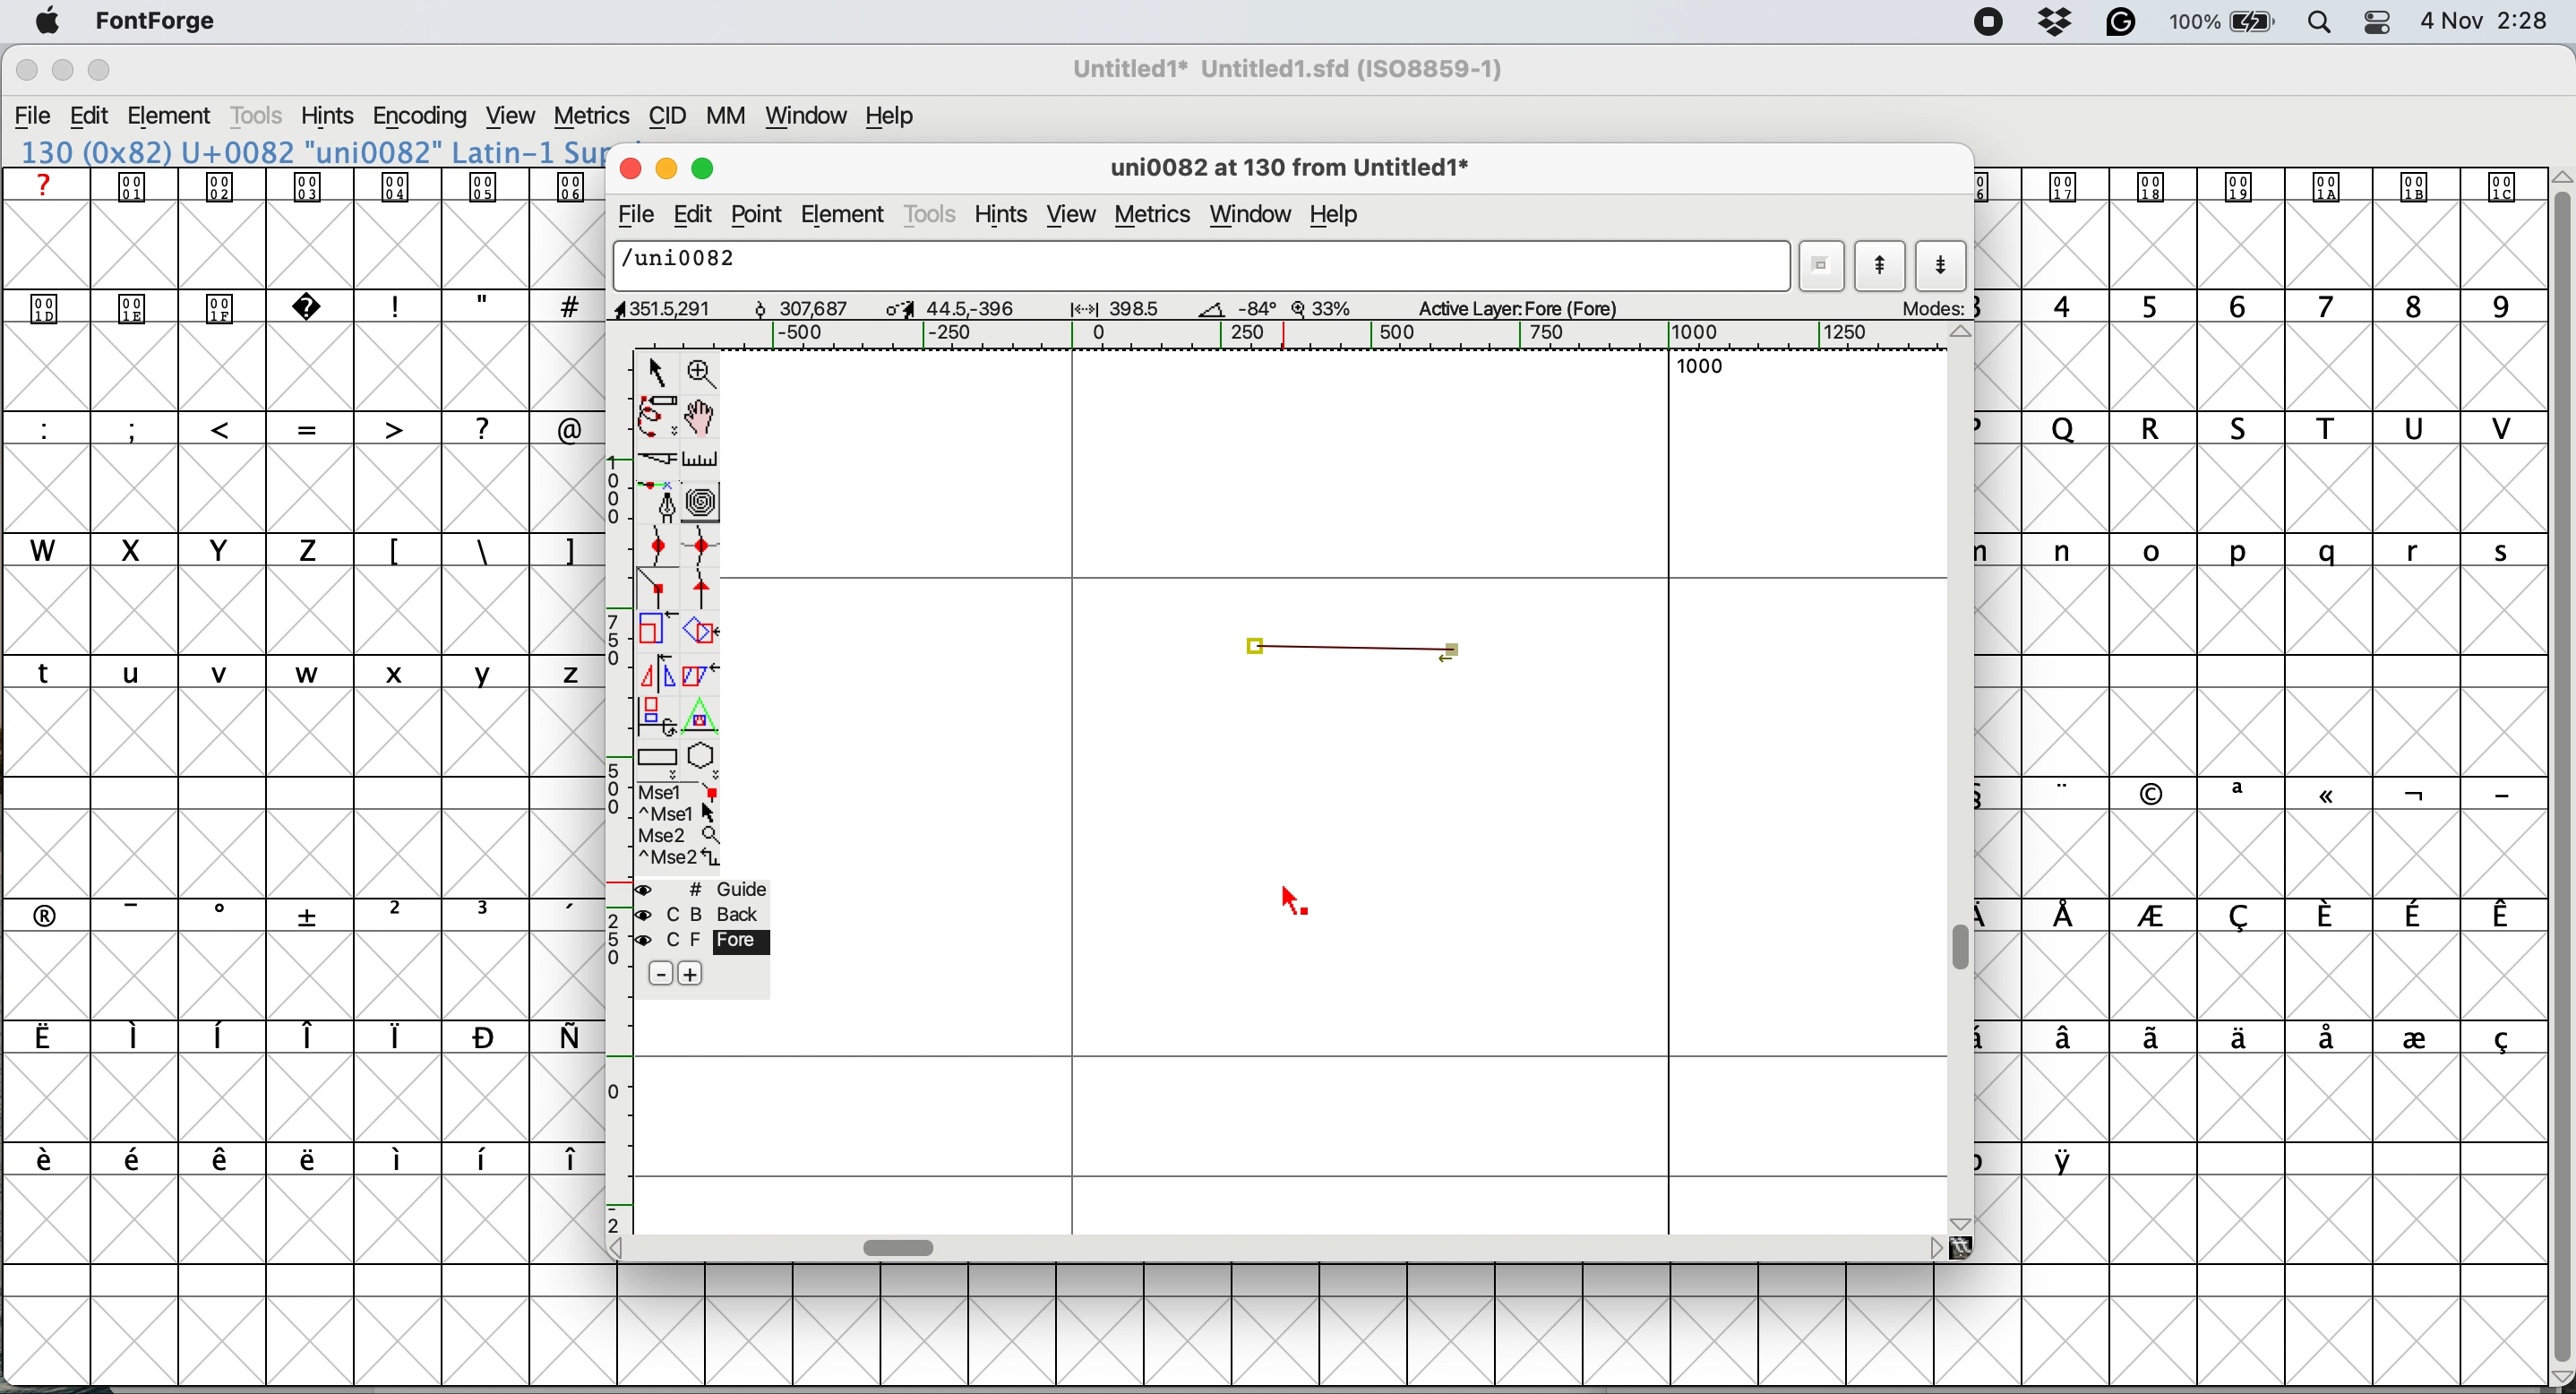 This screenshot has width=2576, height=1394. What do you see at coordinates (696, 672) in the screenshot?
I see `skew the selection` at bounding box center [696, 672].